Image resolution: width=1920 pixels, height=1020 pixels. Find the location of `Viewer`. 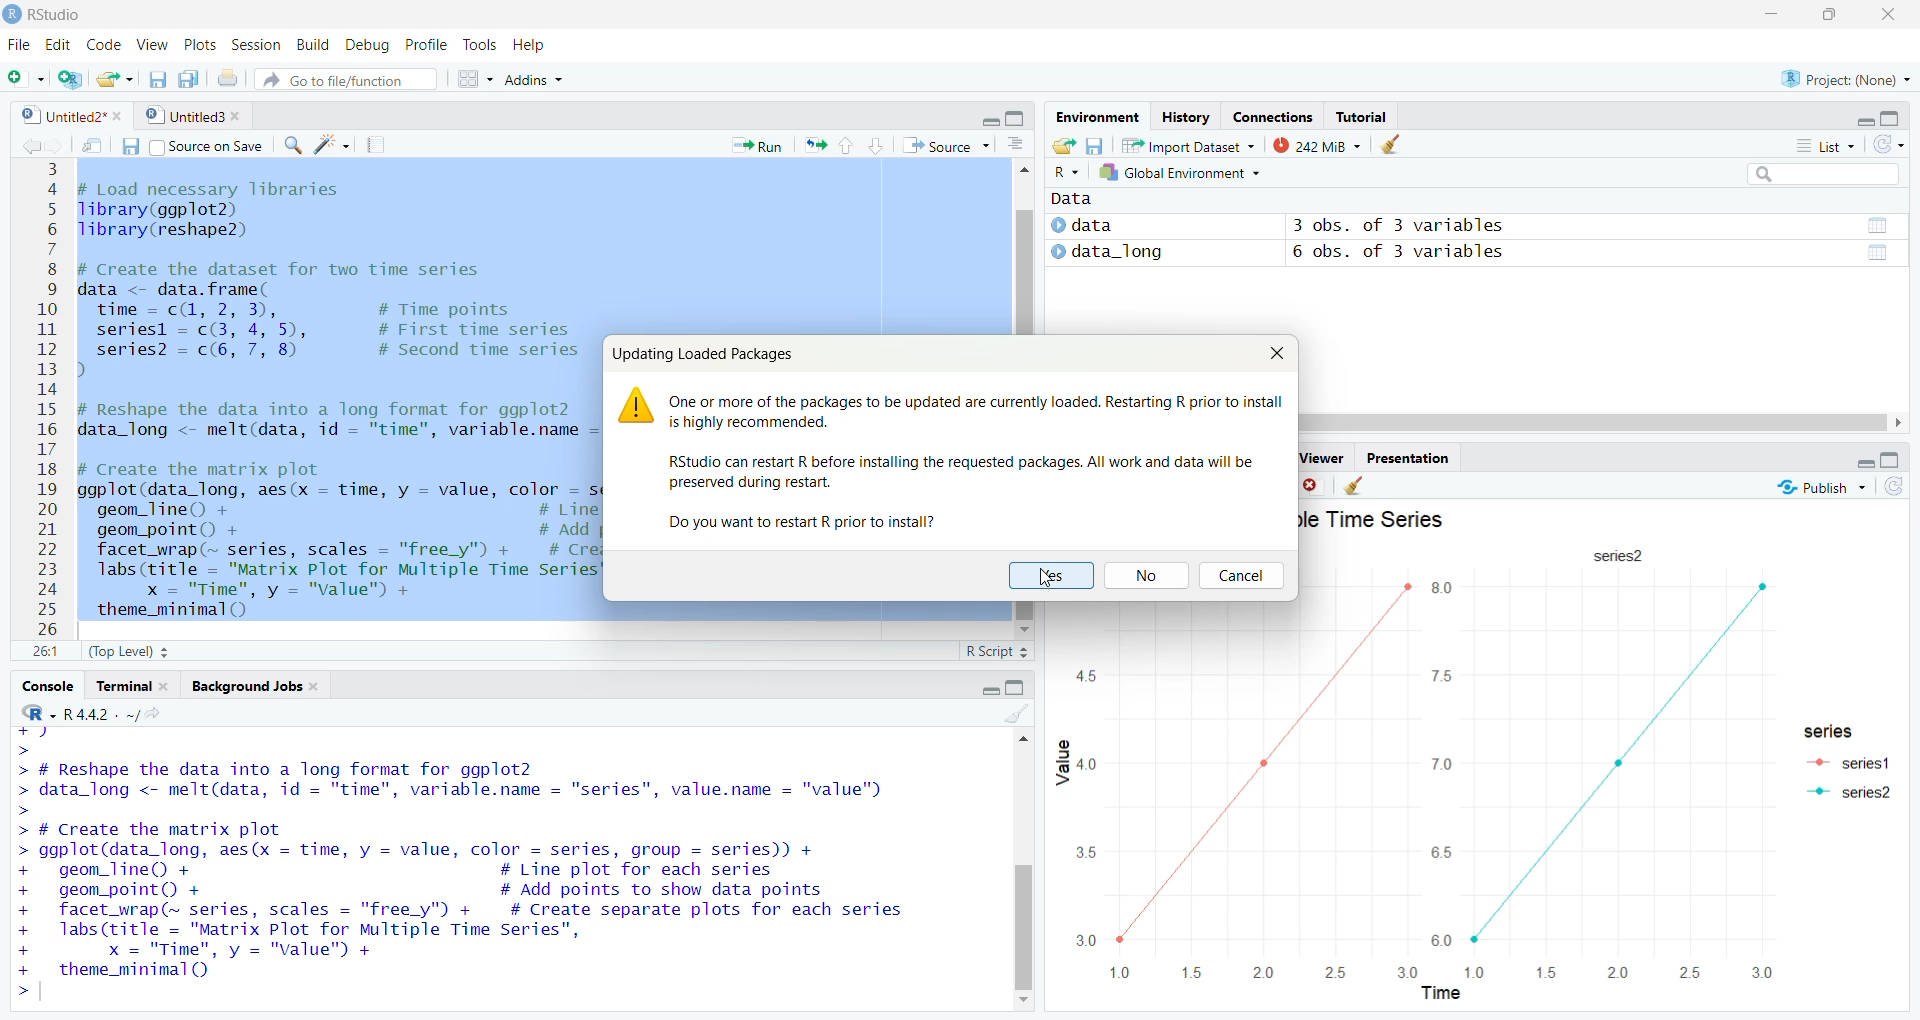

Viewer is located at coordinates (1322, 455).